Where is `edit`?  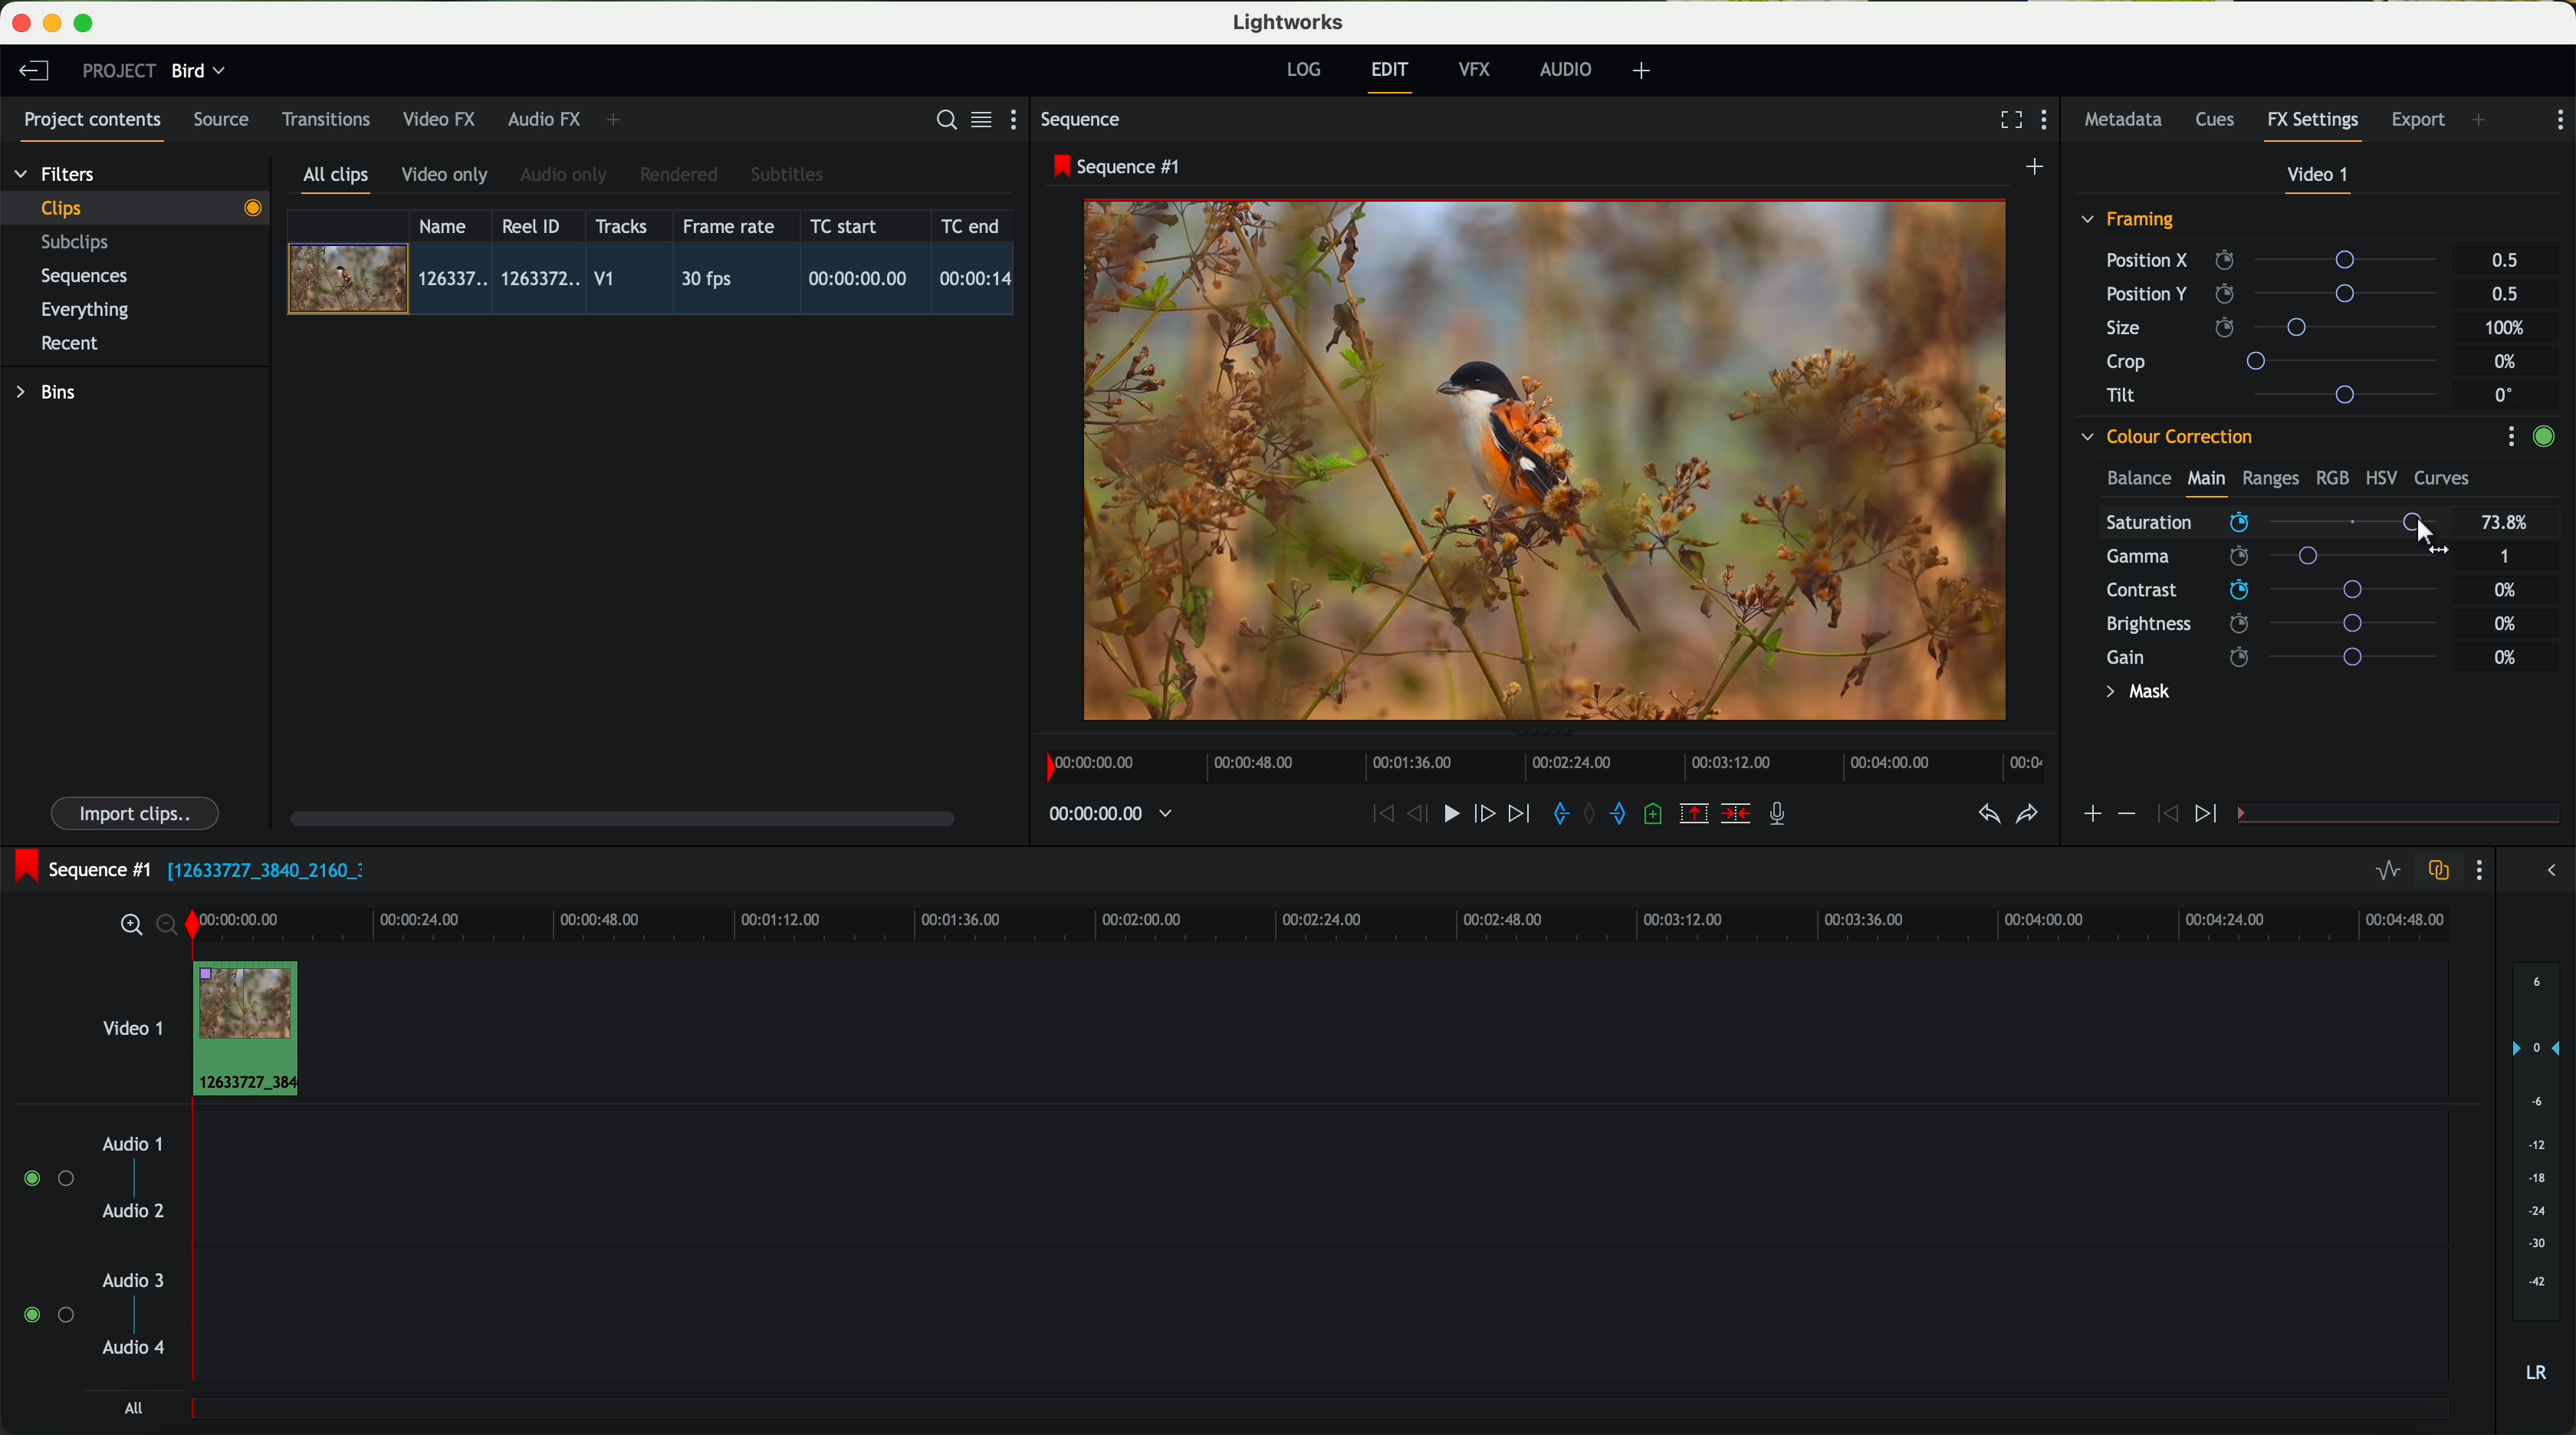 edit is located at coordinates (1393, 75).